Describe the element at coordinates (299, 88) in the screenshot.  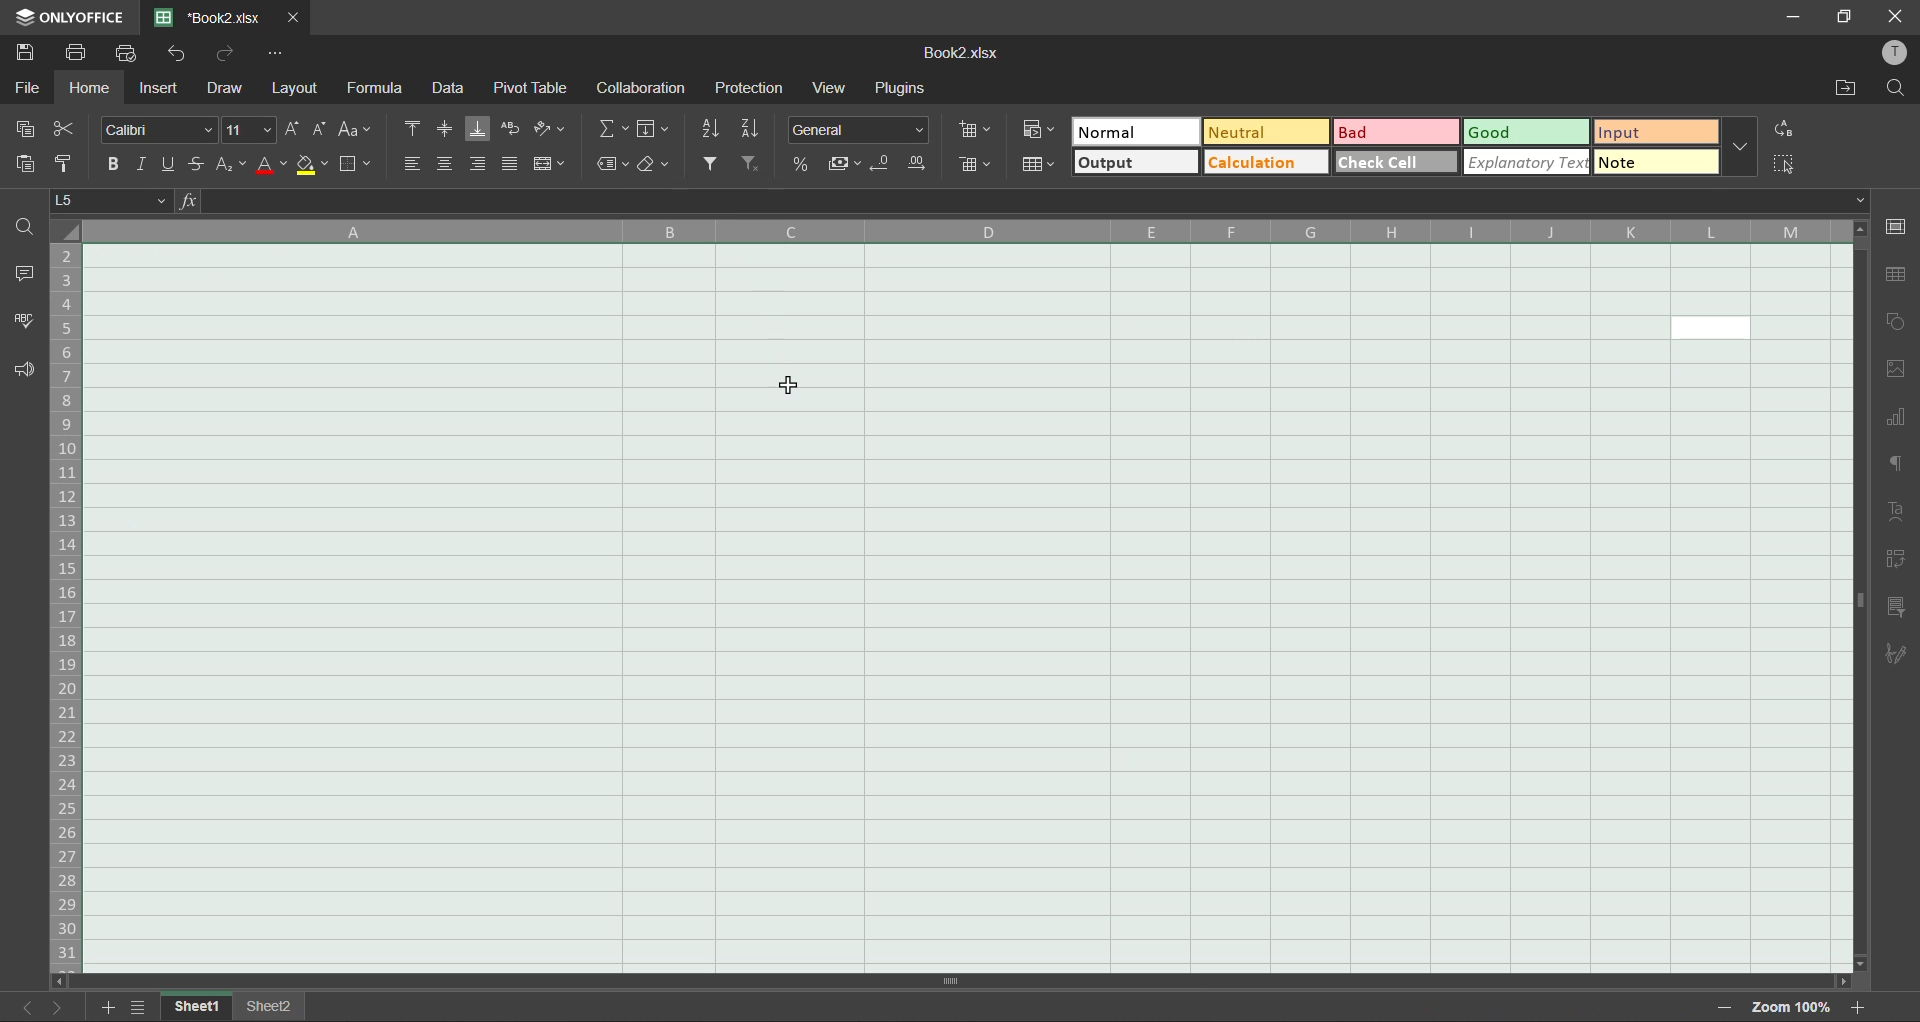
I see `layout` at that location.